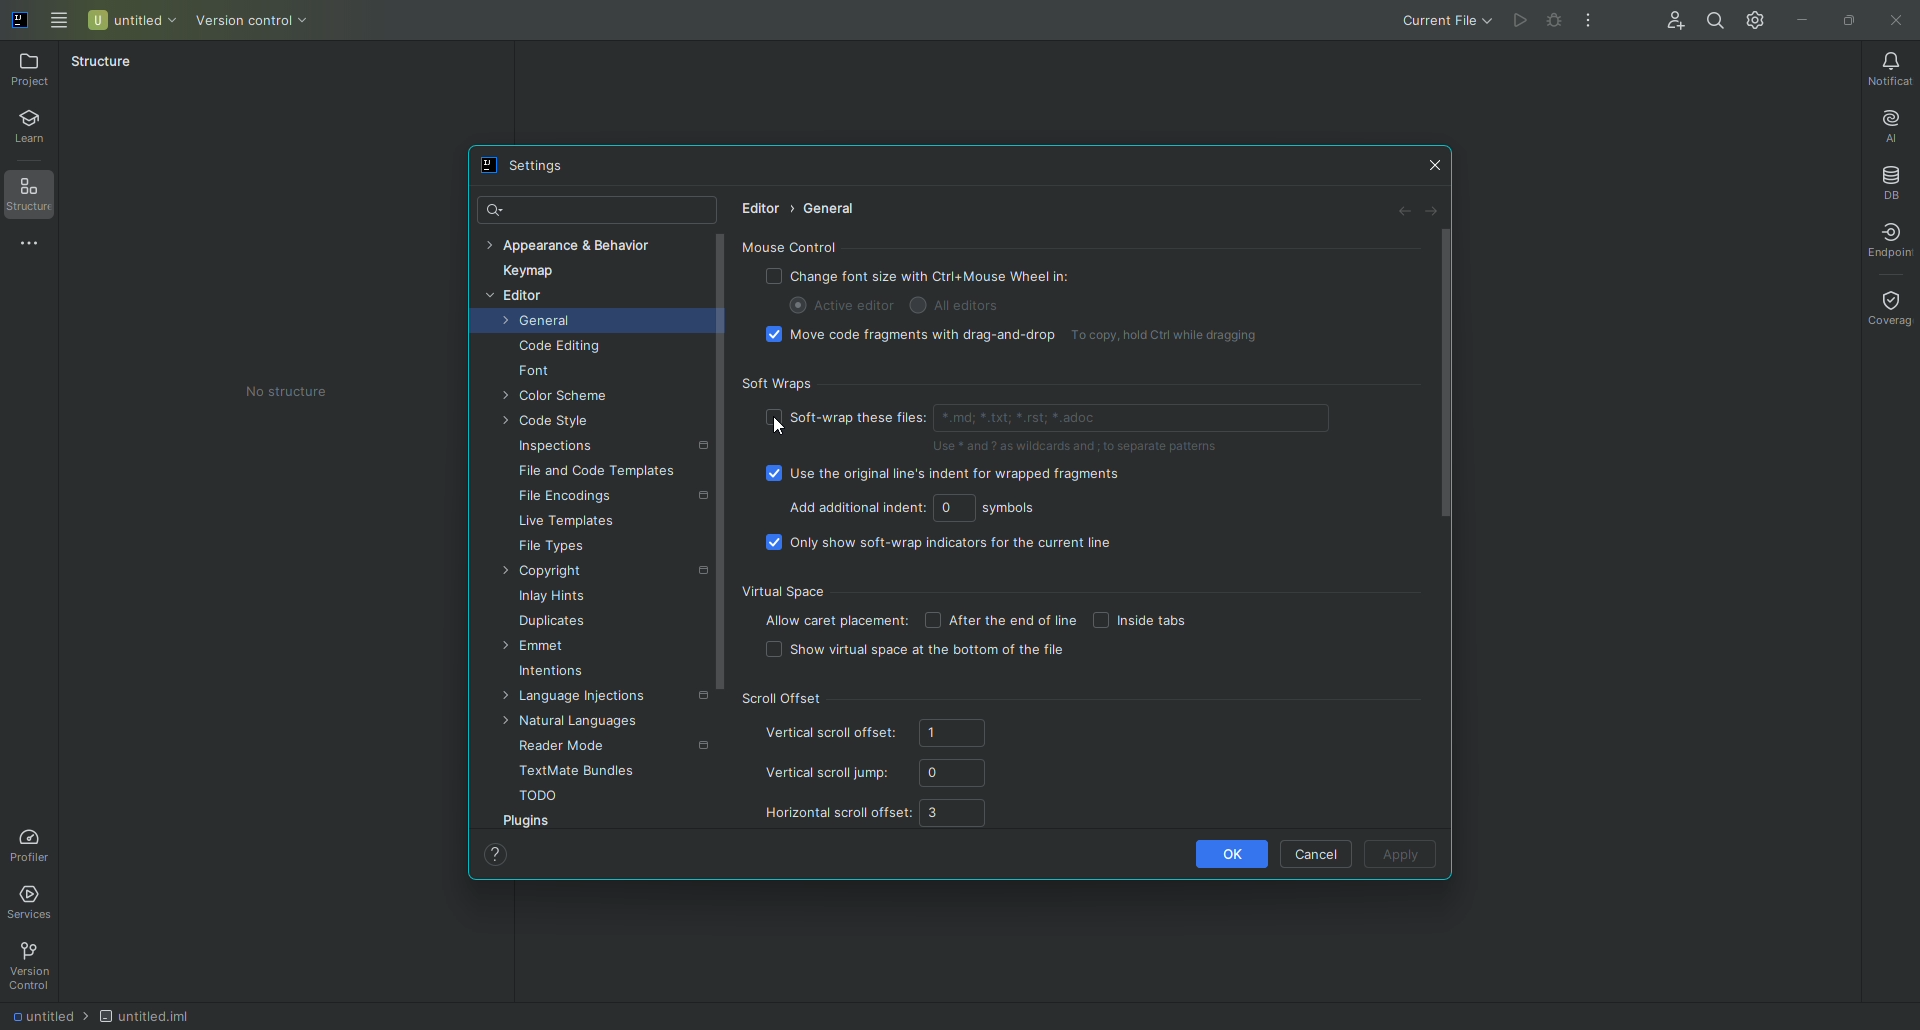  What do you see at coordinates (538, 648) in the screenshot?
I see `Emmet` at bounding box center [538, 648].